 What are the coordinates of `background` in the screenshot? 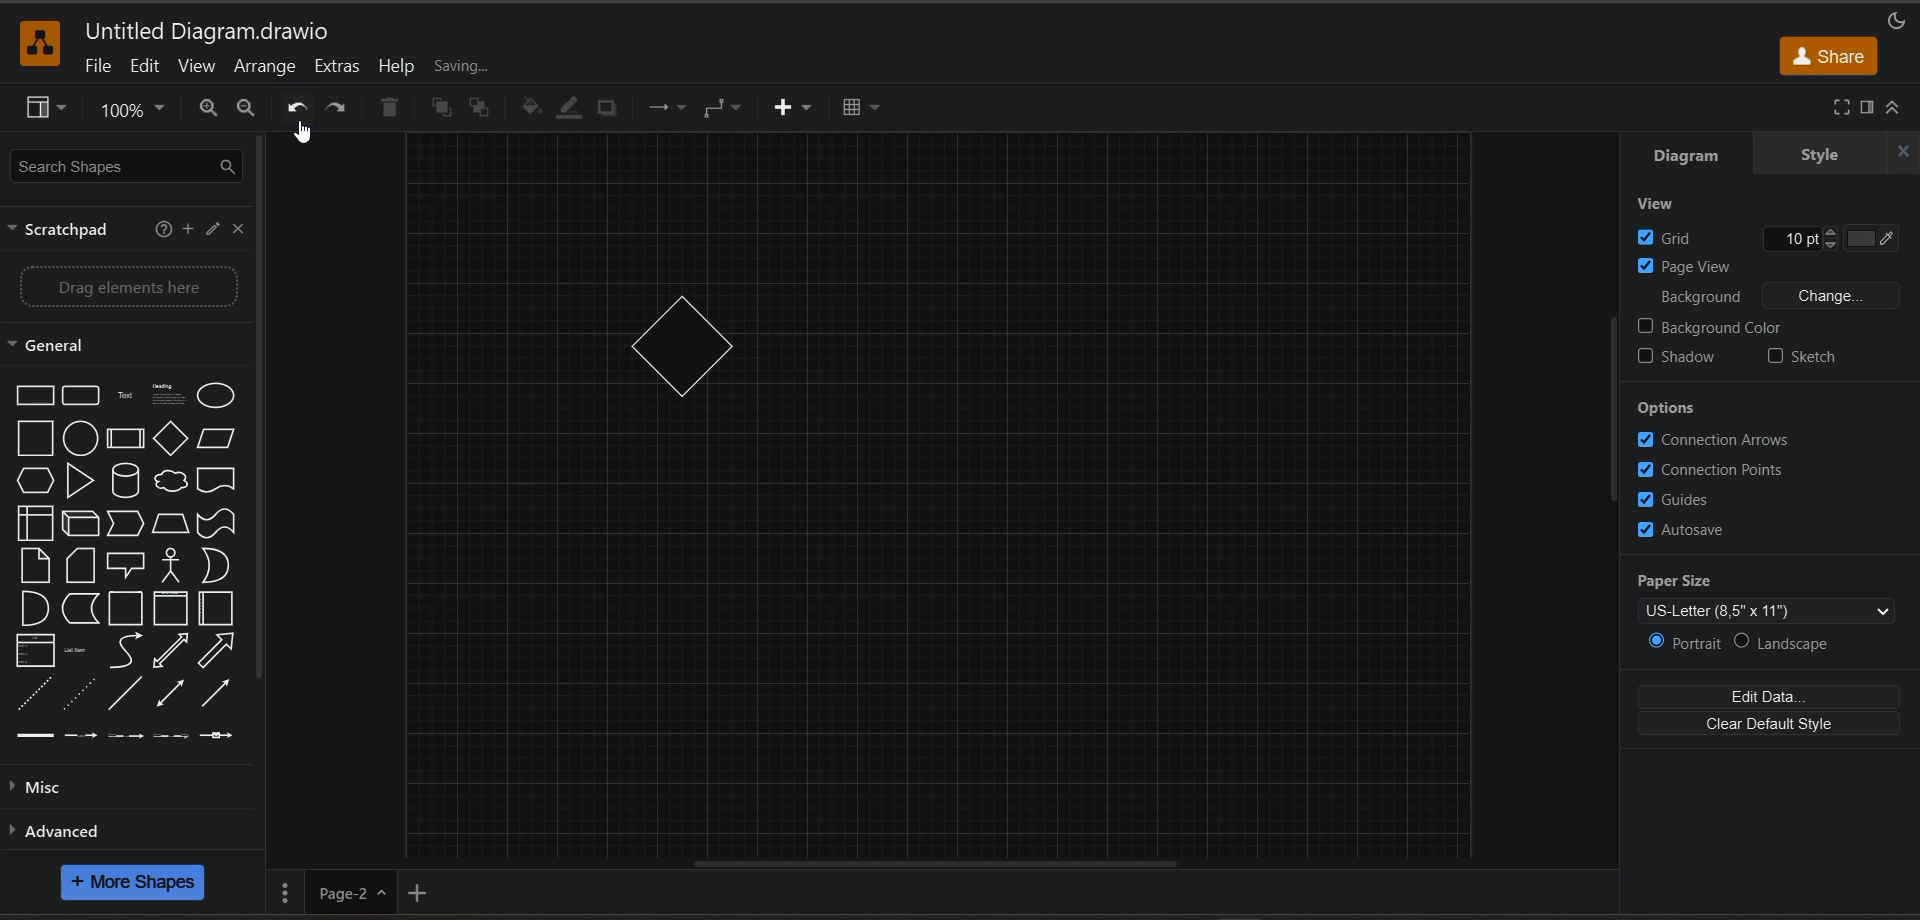 It's located at (1764, 297).